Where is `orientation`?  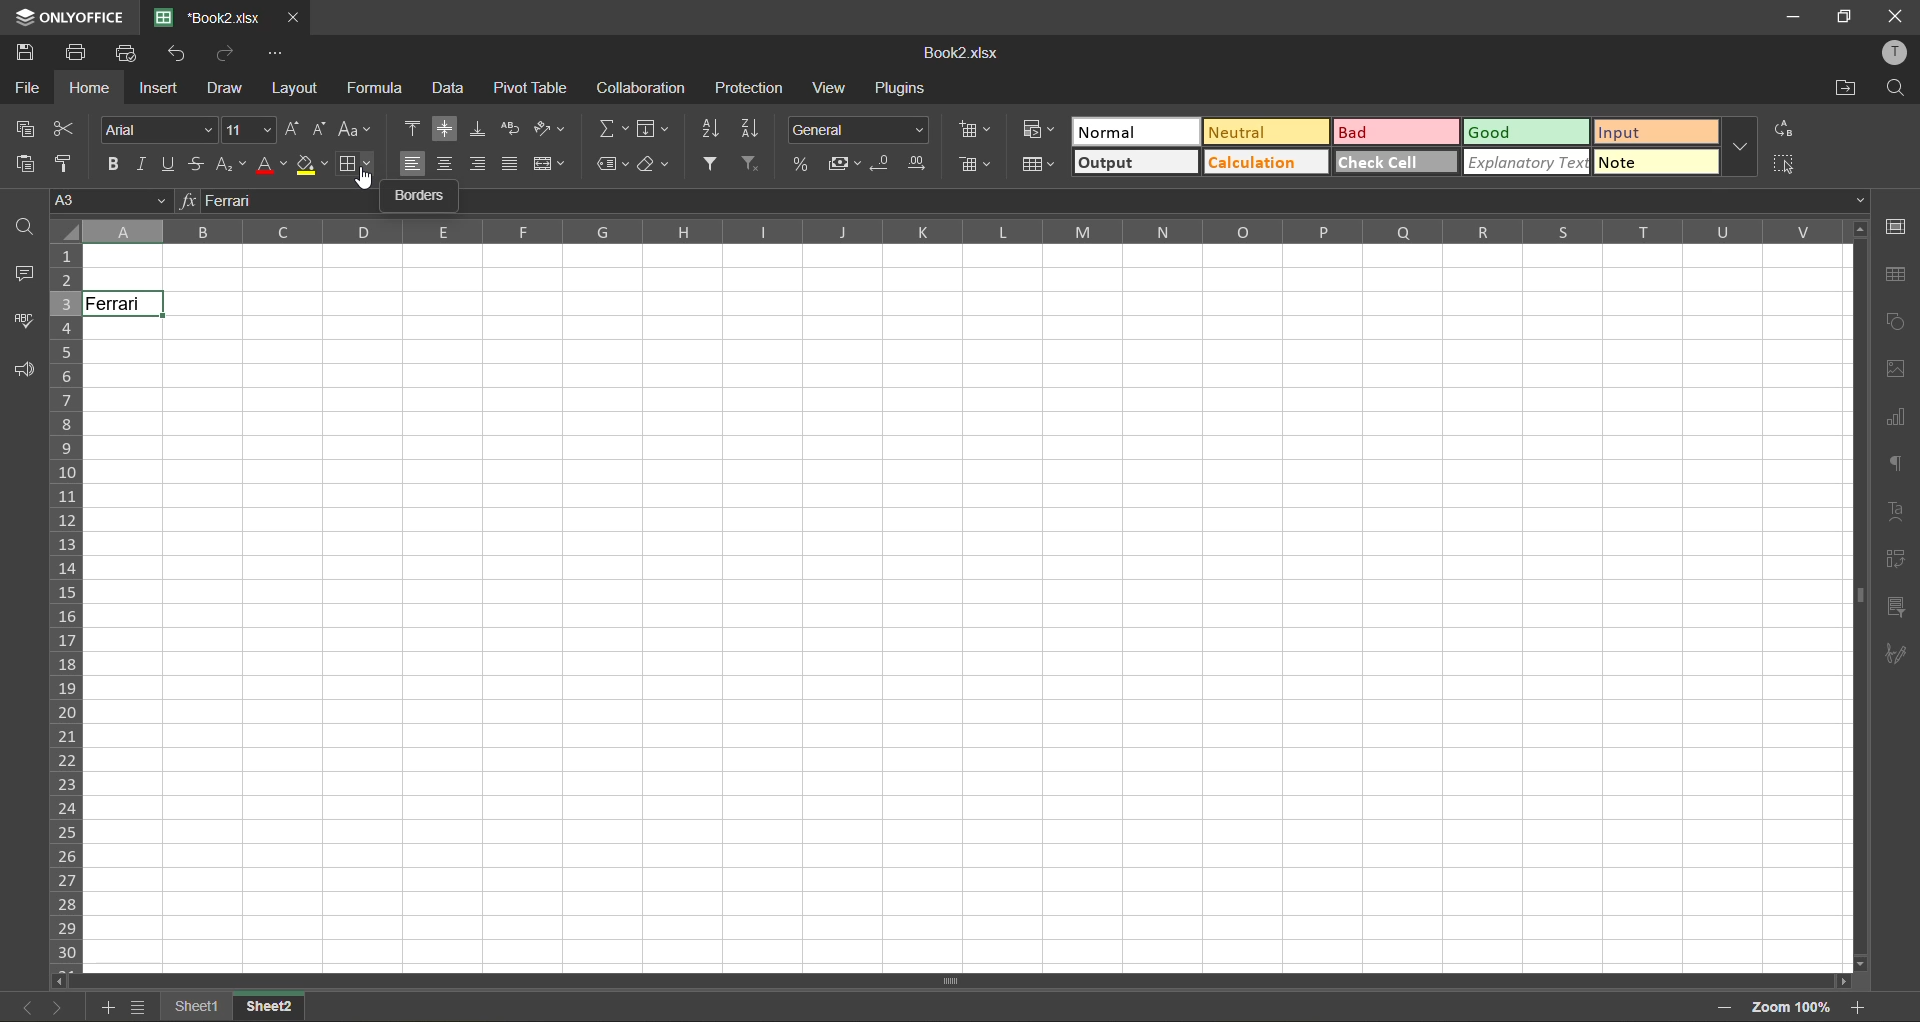
orientation is located at coordinates (549, 128).